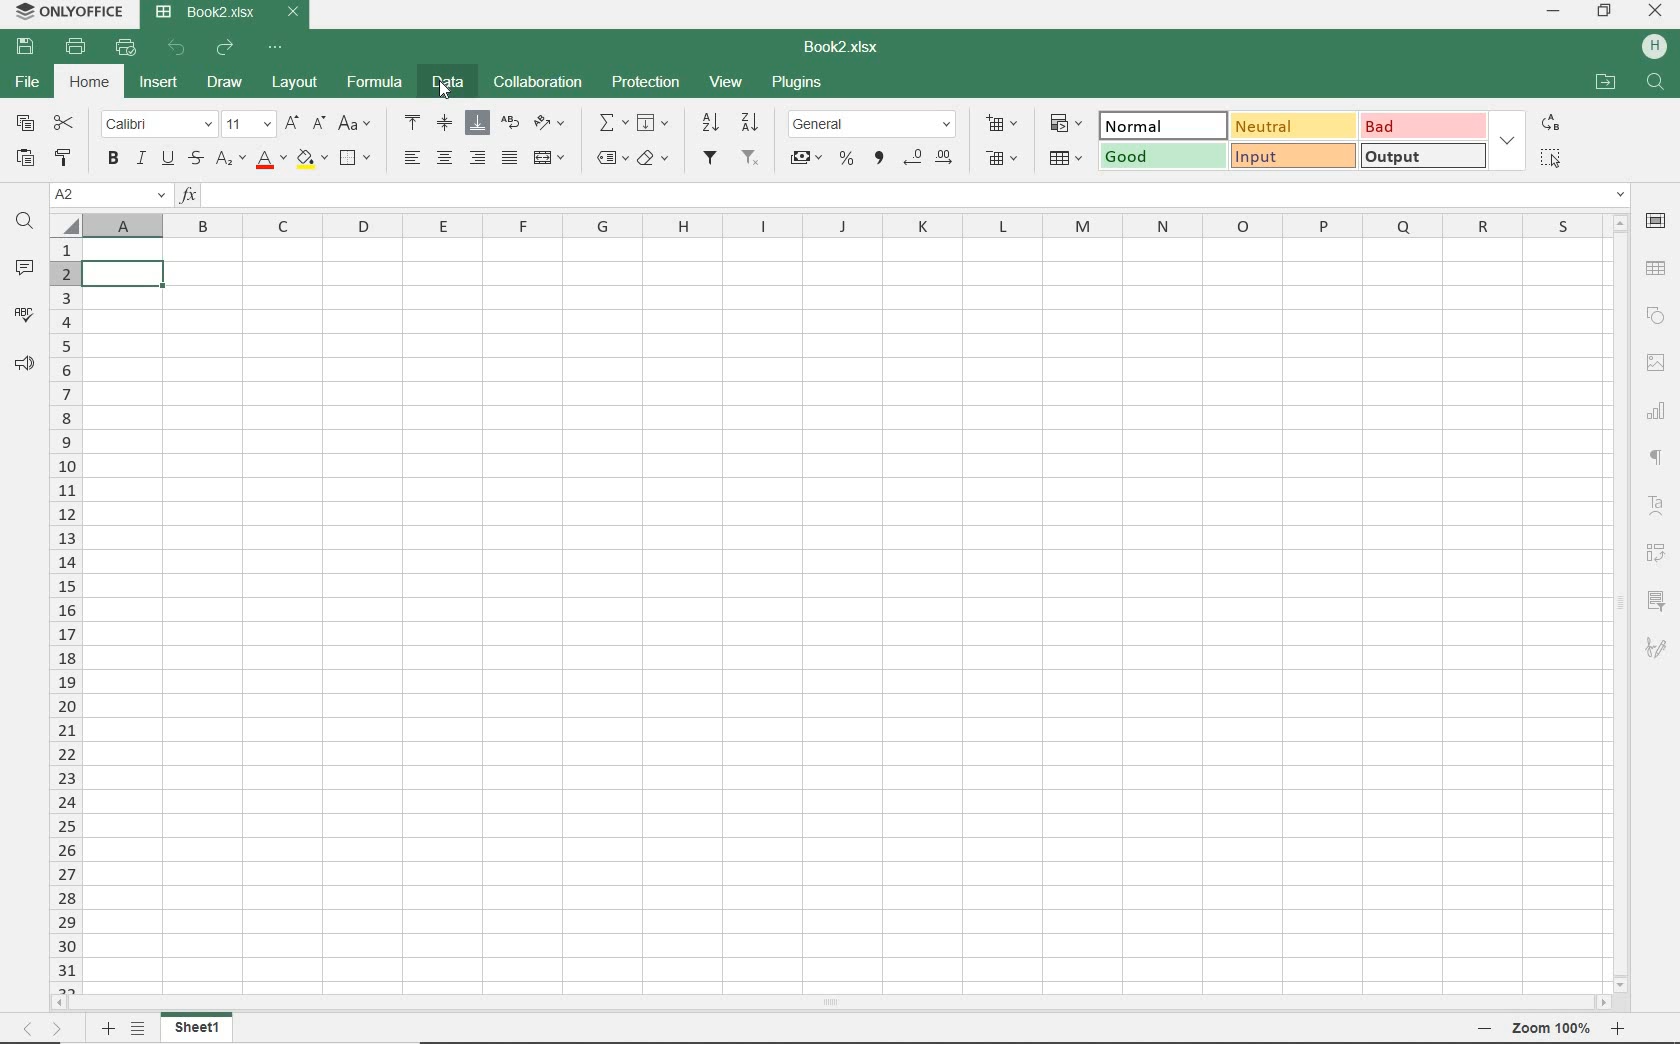 The height and width of the screenshot is (1044, 1680). Describe the element at coordinates (378, 84) in the screenshot. I see `FORMULA` at that location.